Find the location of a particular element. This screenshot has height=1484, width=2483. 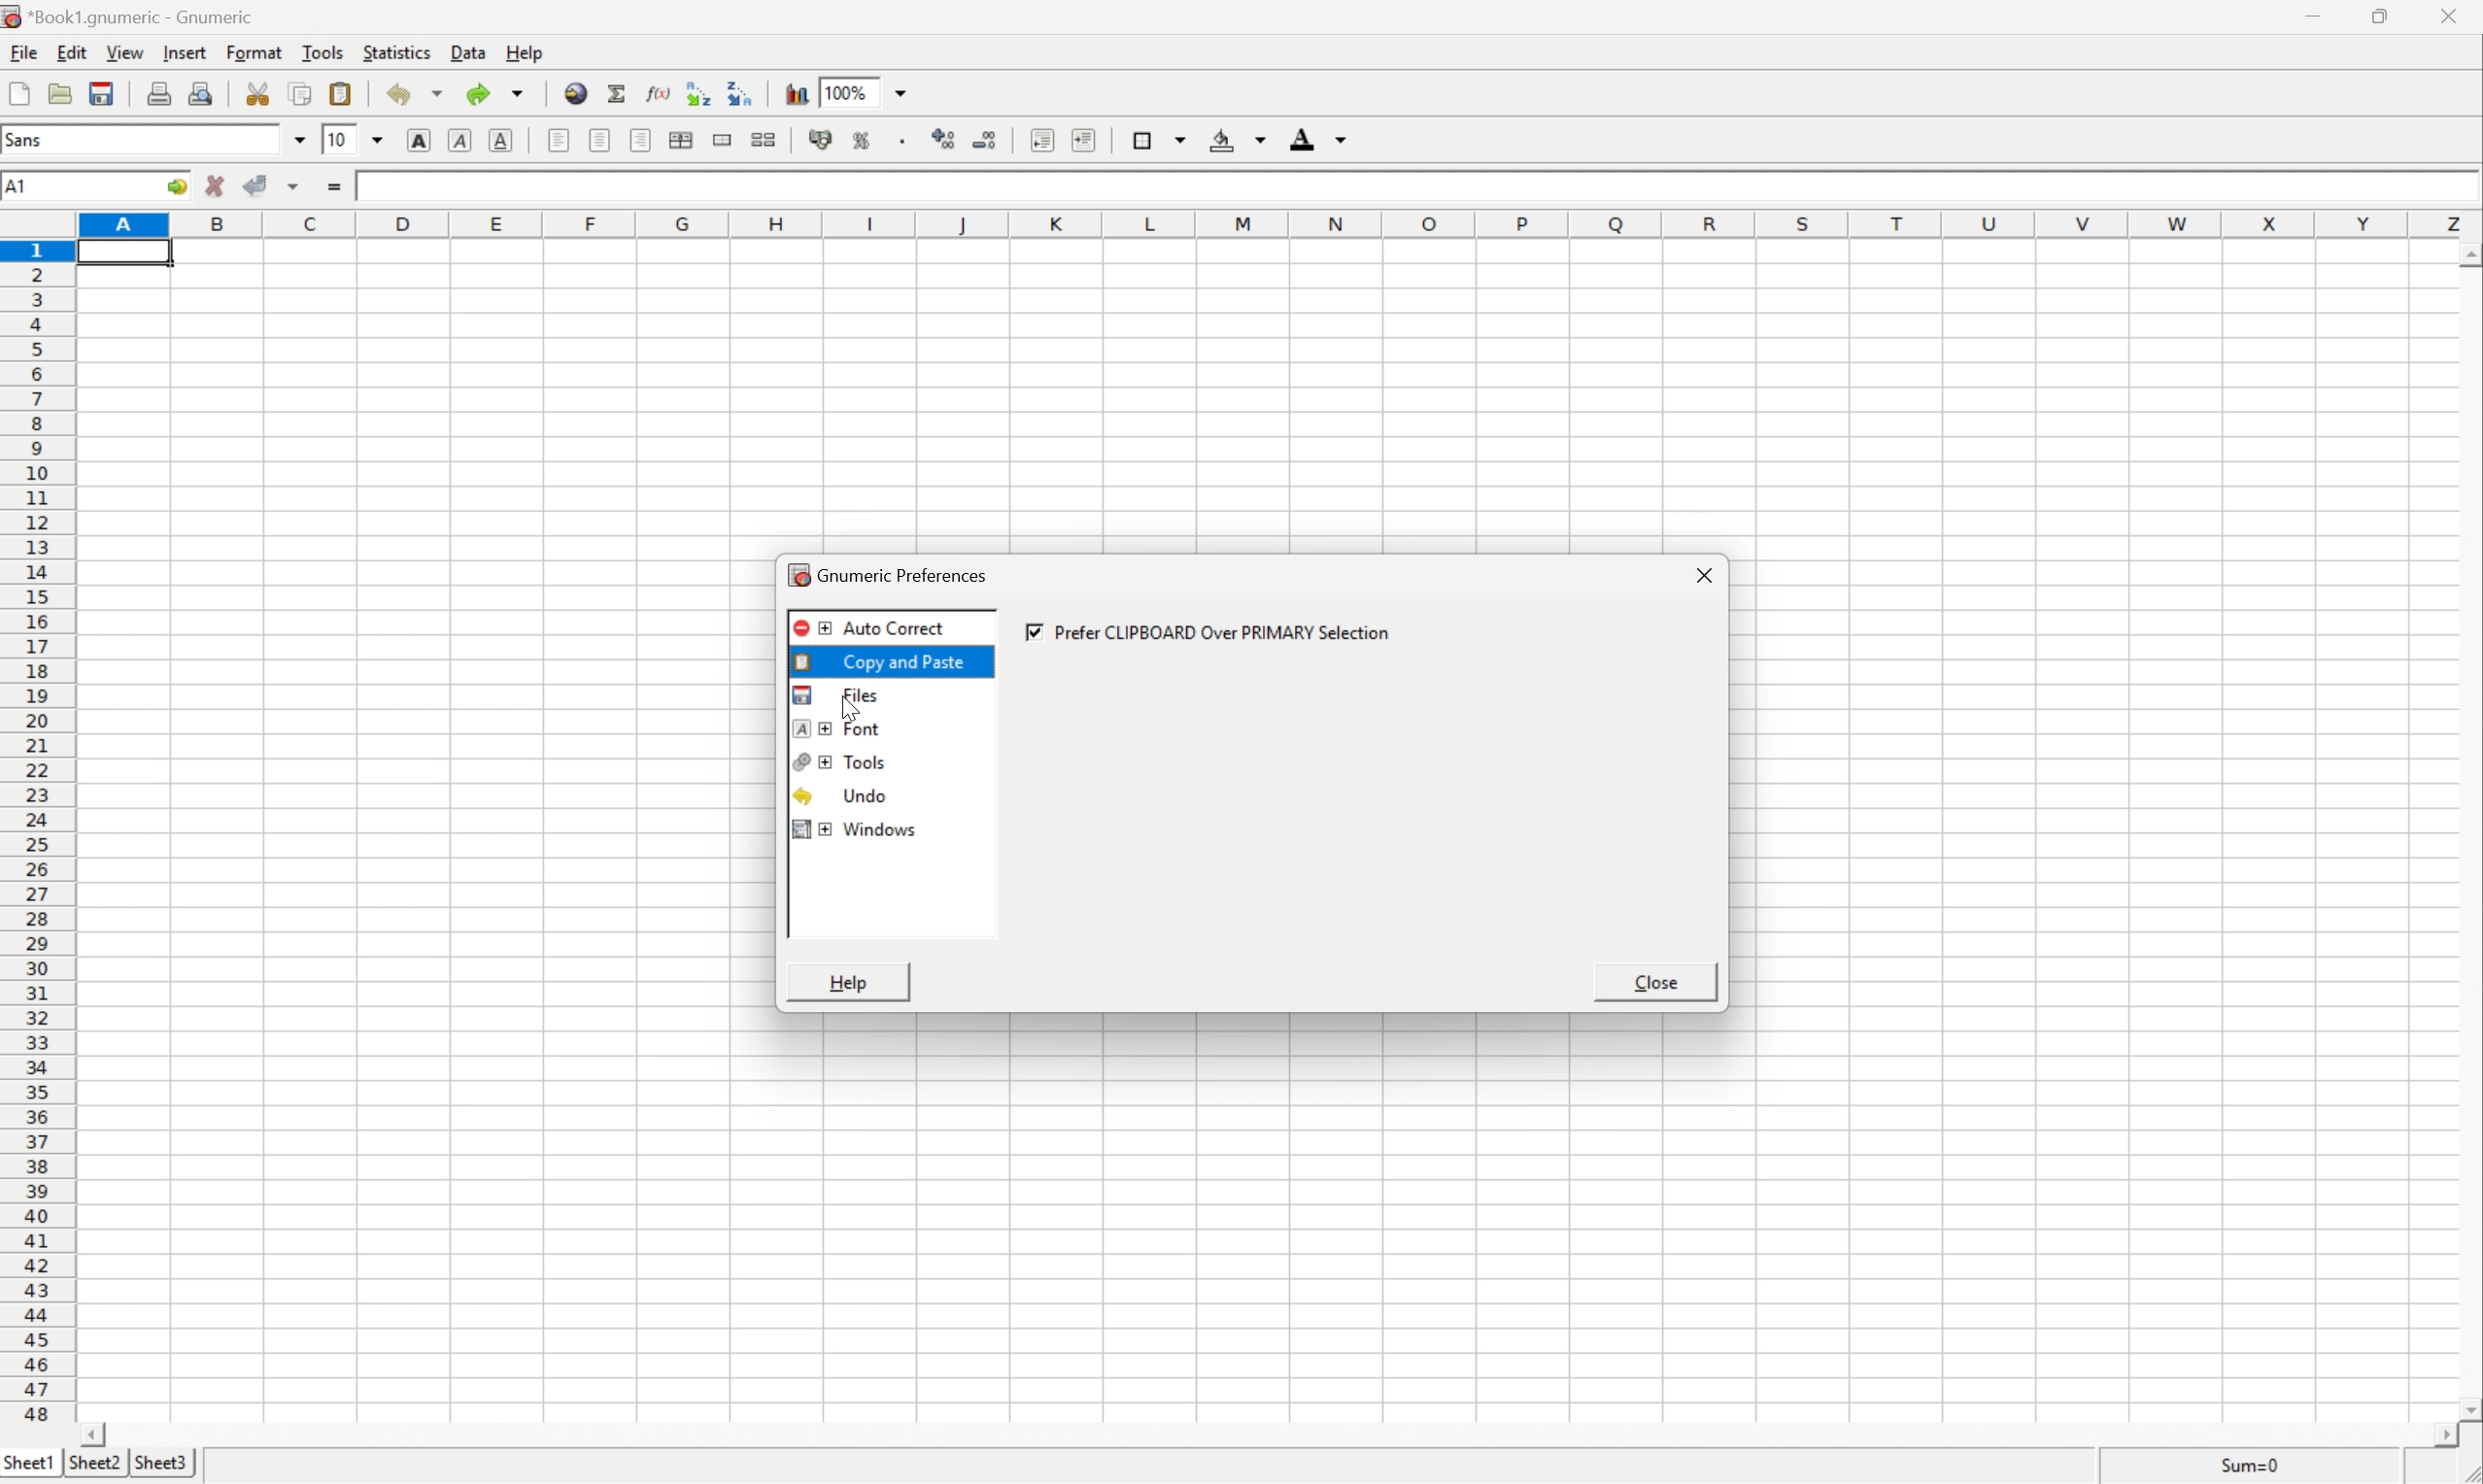

close is located at coordinates (1709, 577).